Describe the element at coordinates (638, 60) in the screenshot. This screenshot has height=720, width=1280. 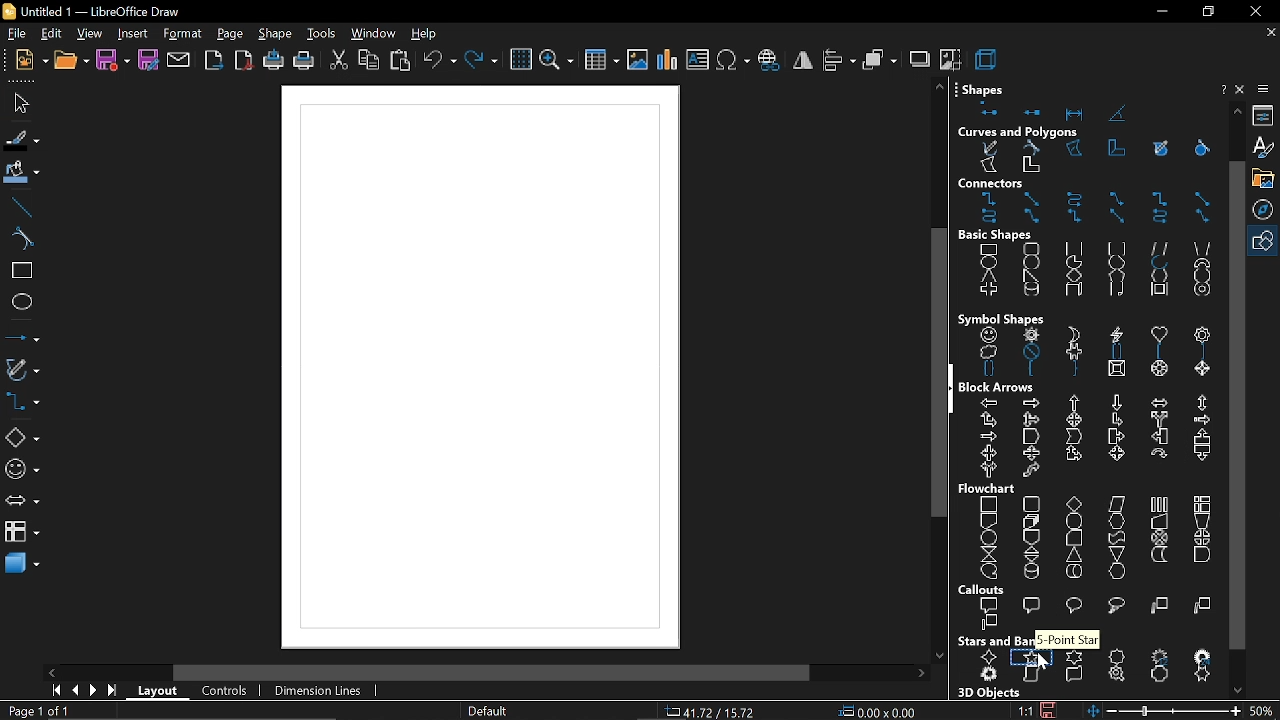
I see `insert image` at that location.